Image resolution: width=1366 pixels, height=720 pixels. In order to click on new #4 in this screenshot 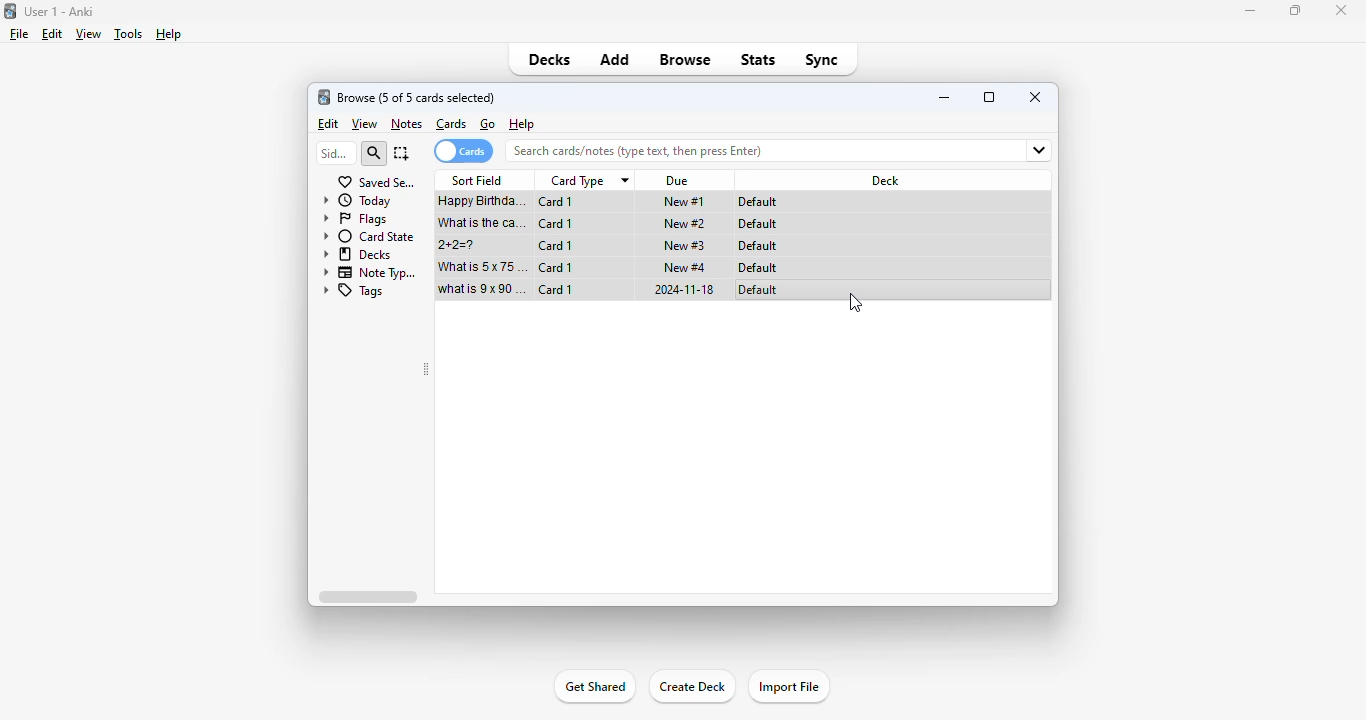, I will do `click(685, 266)`.